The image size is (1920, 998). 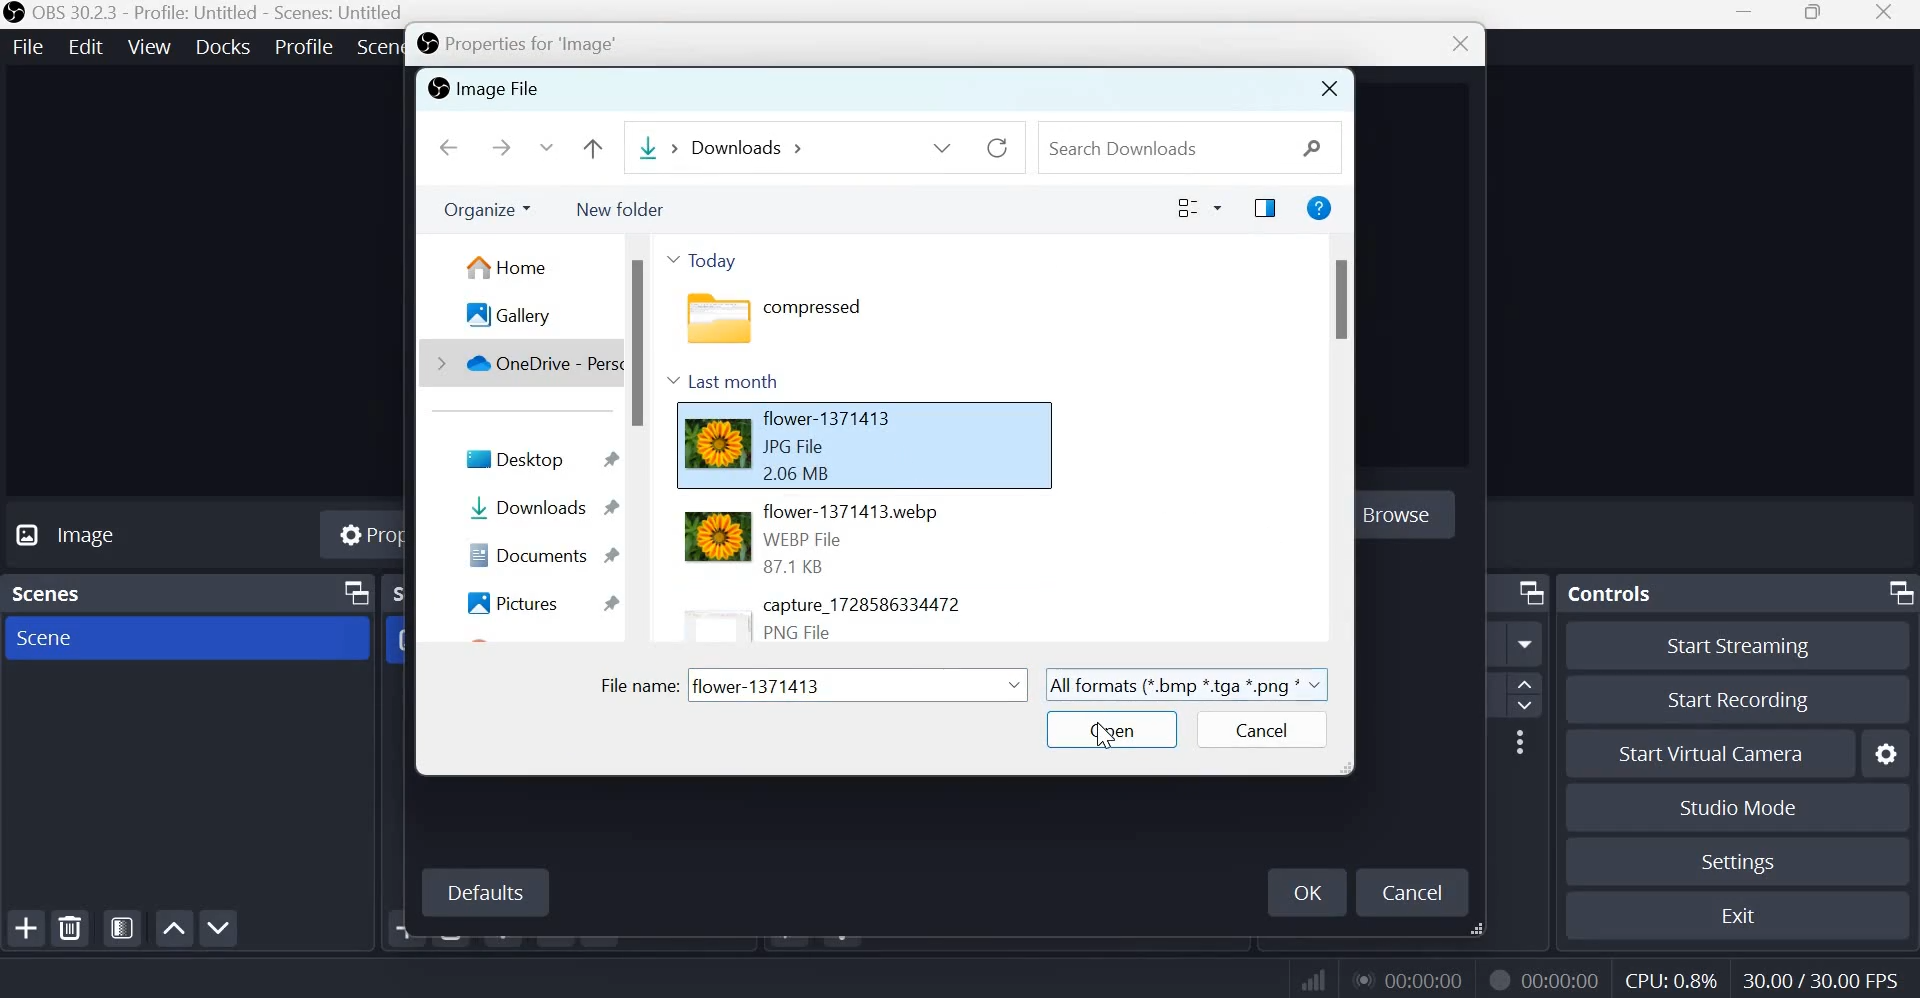 What do you see at coordinates (1310, 894) in the screenshot?
I see `Ok` at bounding box center [1310, 894].